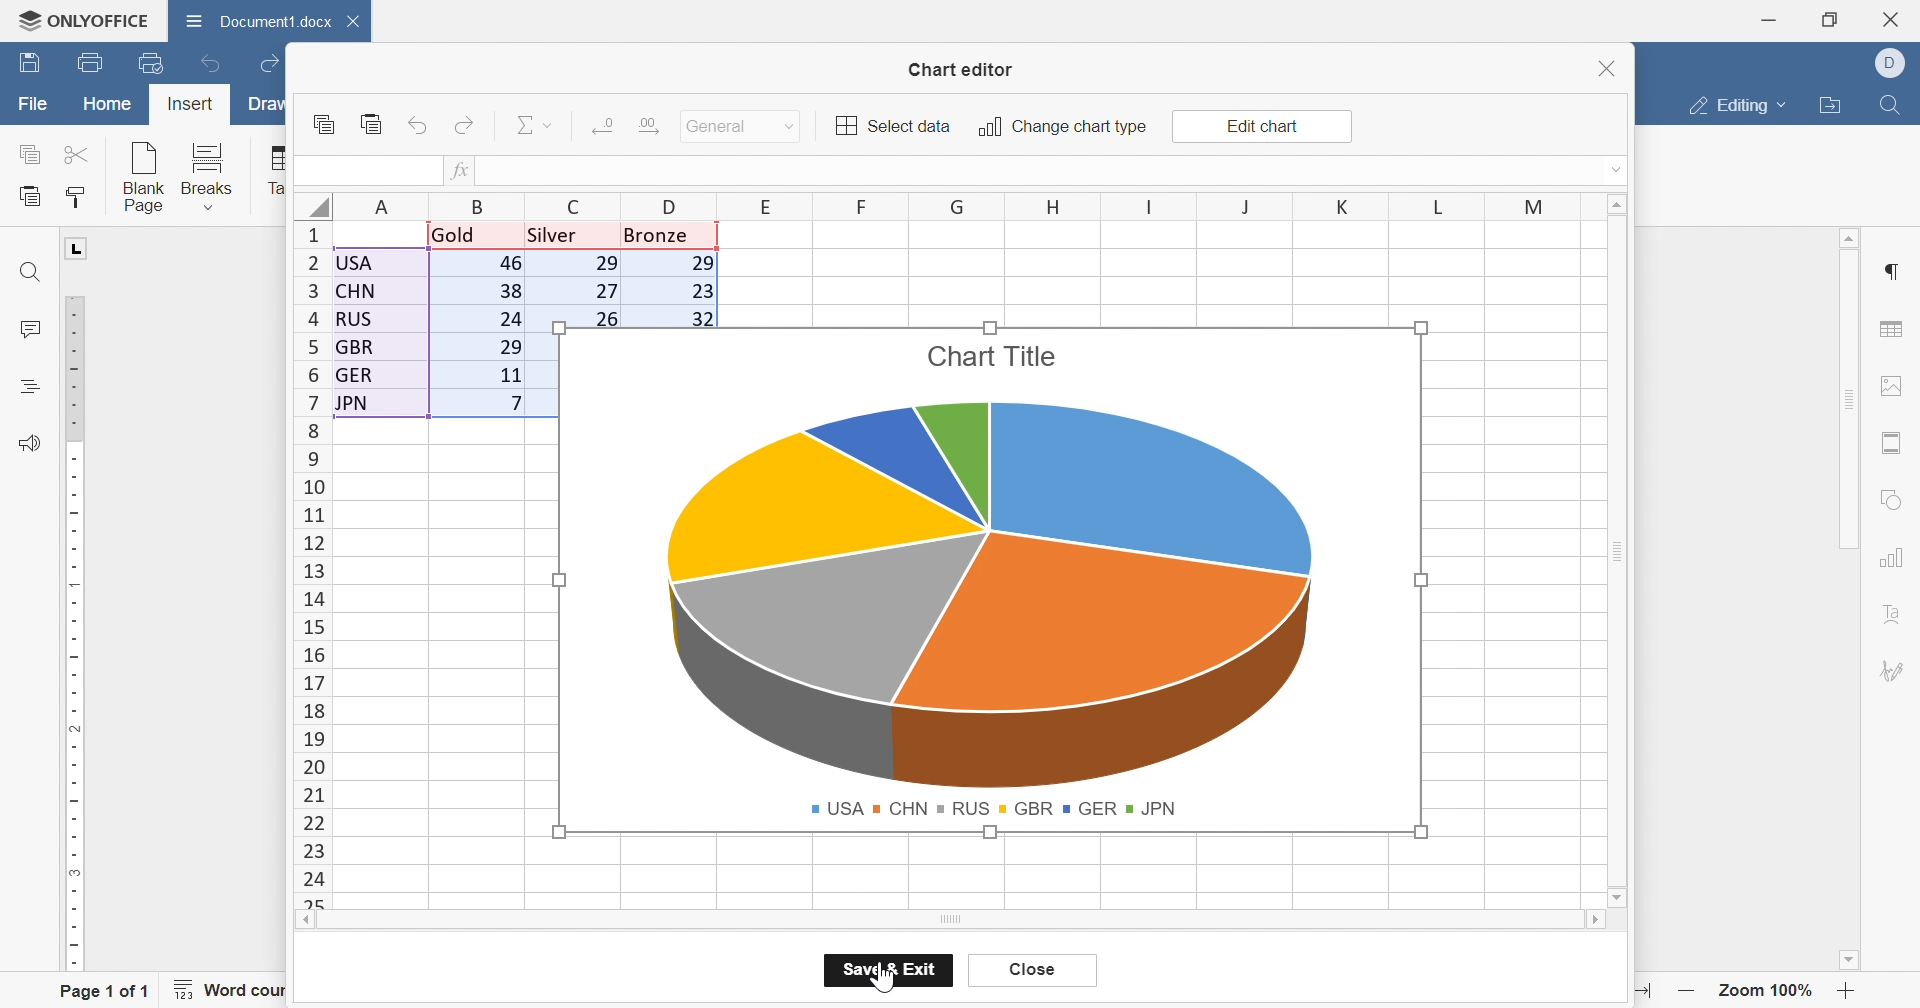 Image resolution: width=1920 pixels, height=1008 pixels. Describe the element at coordinates (1637, 988) in the screenshot. I see `Fit to width` at that location.